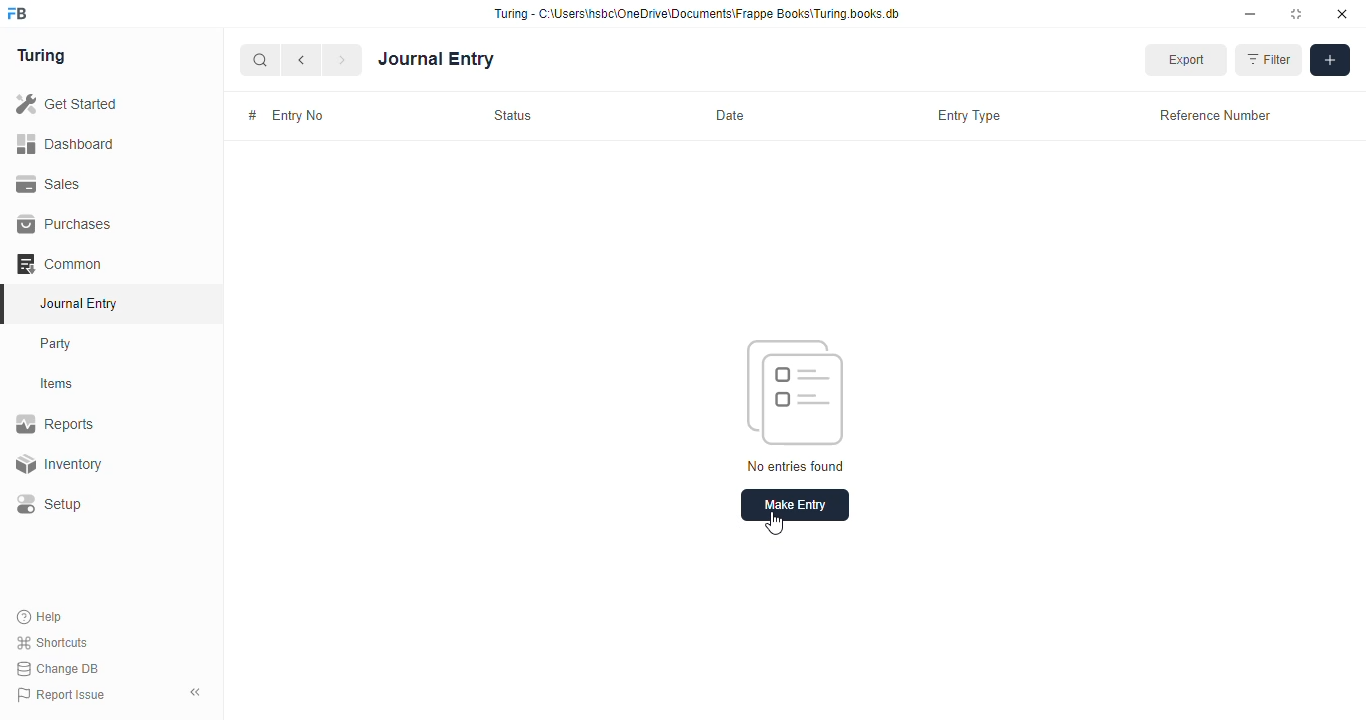 The image size is (1366, 720). What do you see at coordinates (795, 392) in the screenshot?
I see `journal entry icon` at bounding box center [795, 392].